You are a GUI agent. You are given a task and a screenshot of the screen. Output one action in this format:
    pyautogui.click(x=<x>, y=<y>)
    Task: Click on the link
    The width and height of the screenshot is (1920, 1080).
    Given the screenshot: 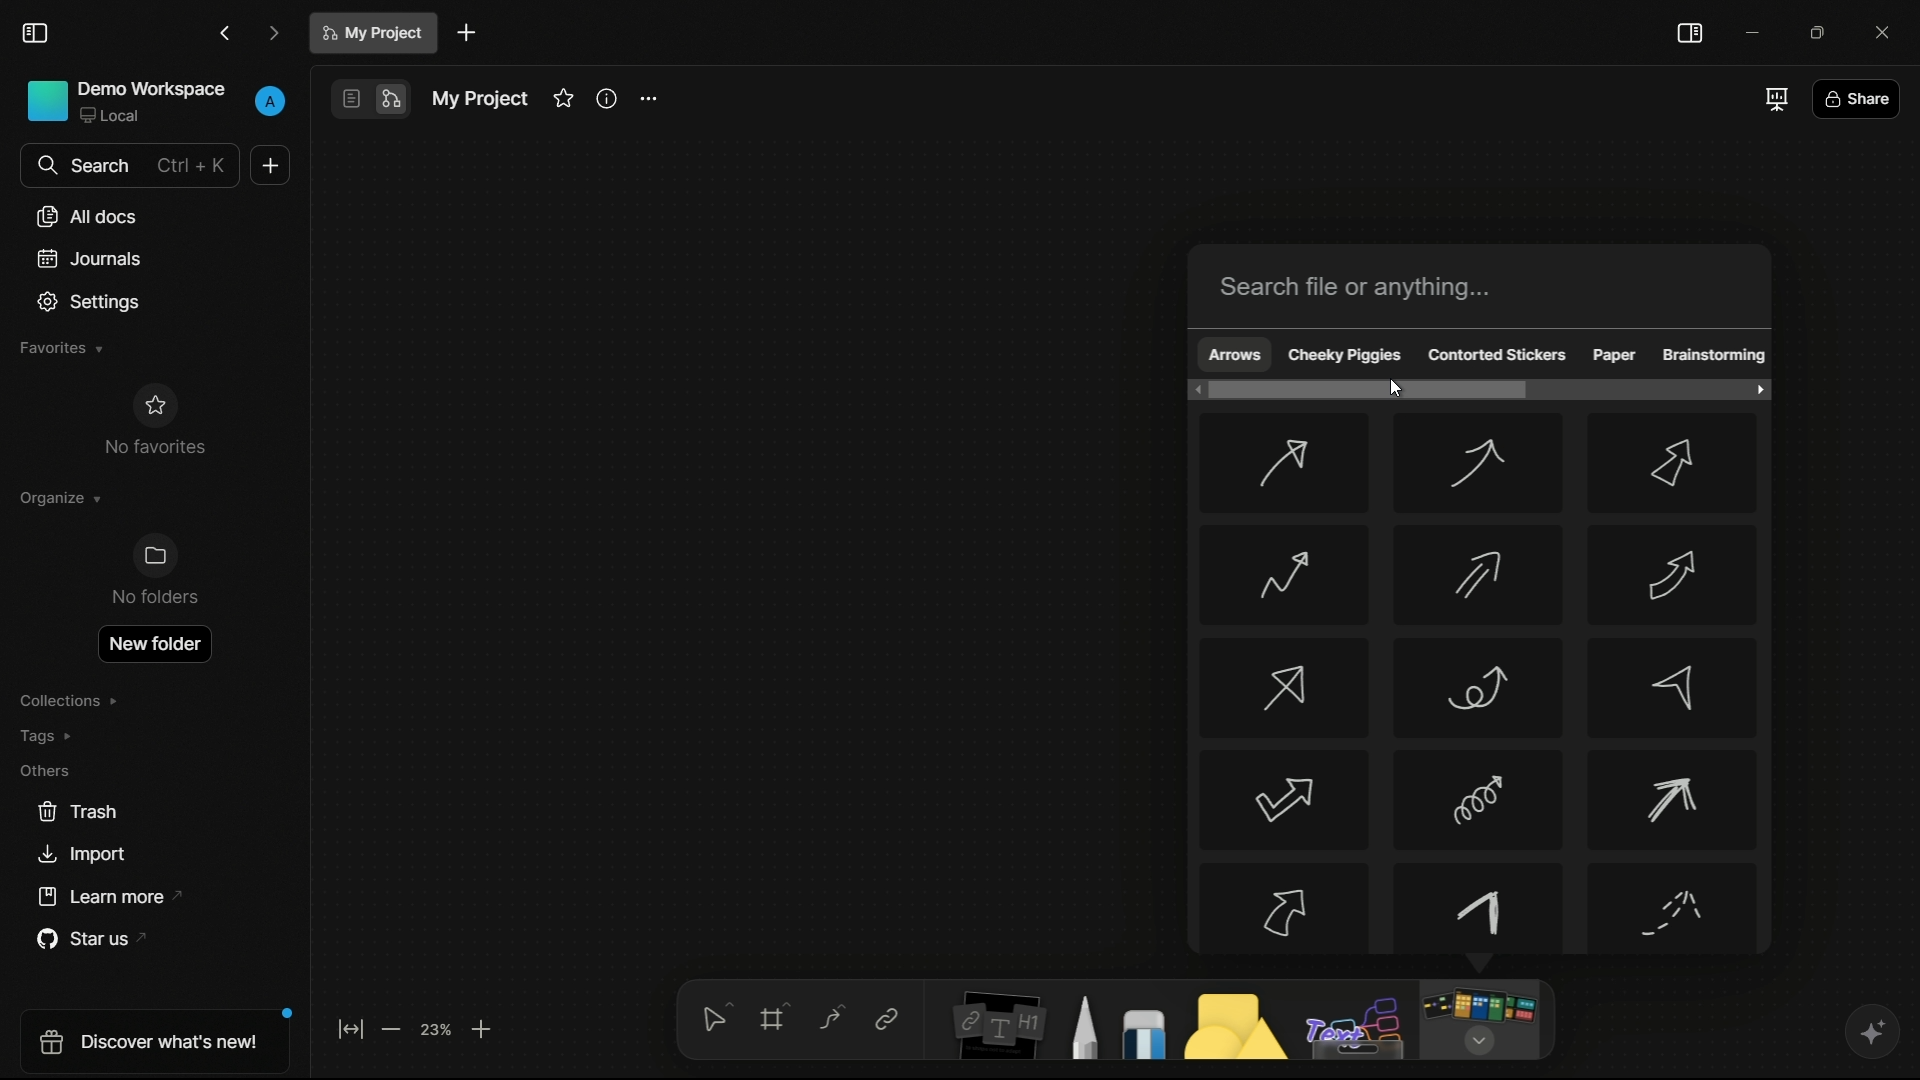 What is the action you would take?
    pyautogui.click(x=886, y=1019)
    